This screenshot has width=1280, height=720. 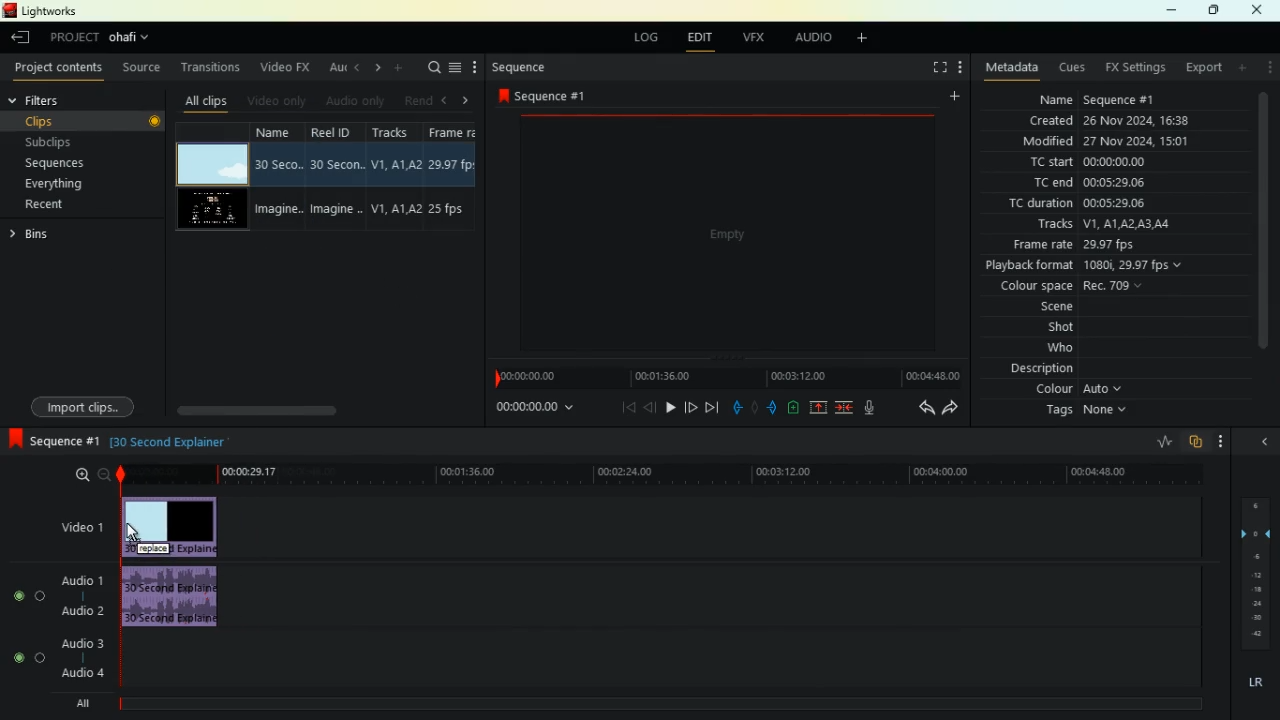 What do you see at coordinates (648, 407) in the screenshot?
I see `back` at bounding box center [648, 407].